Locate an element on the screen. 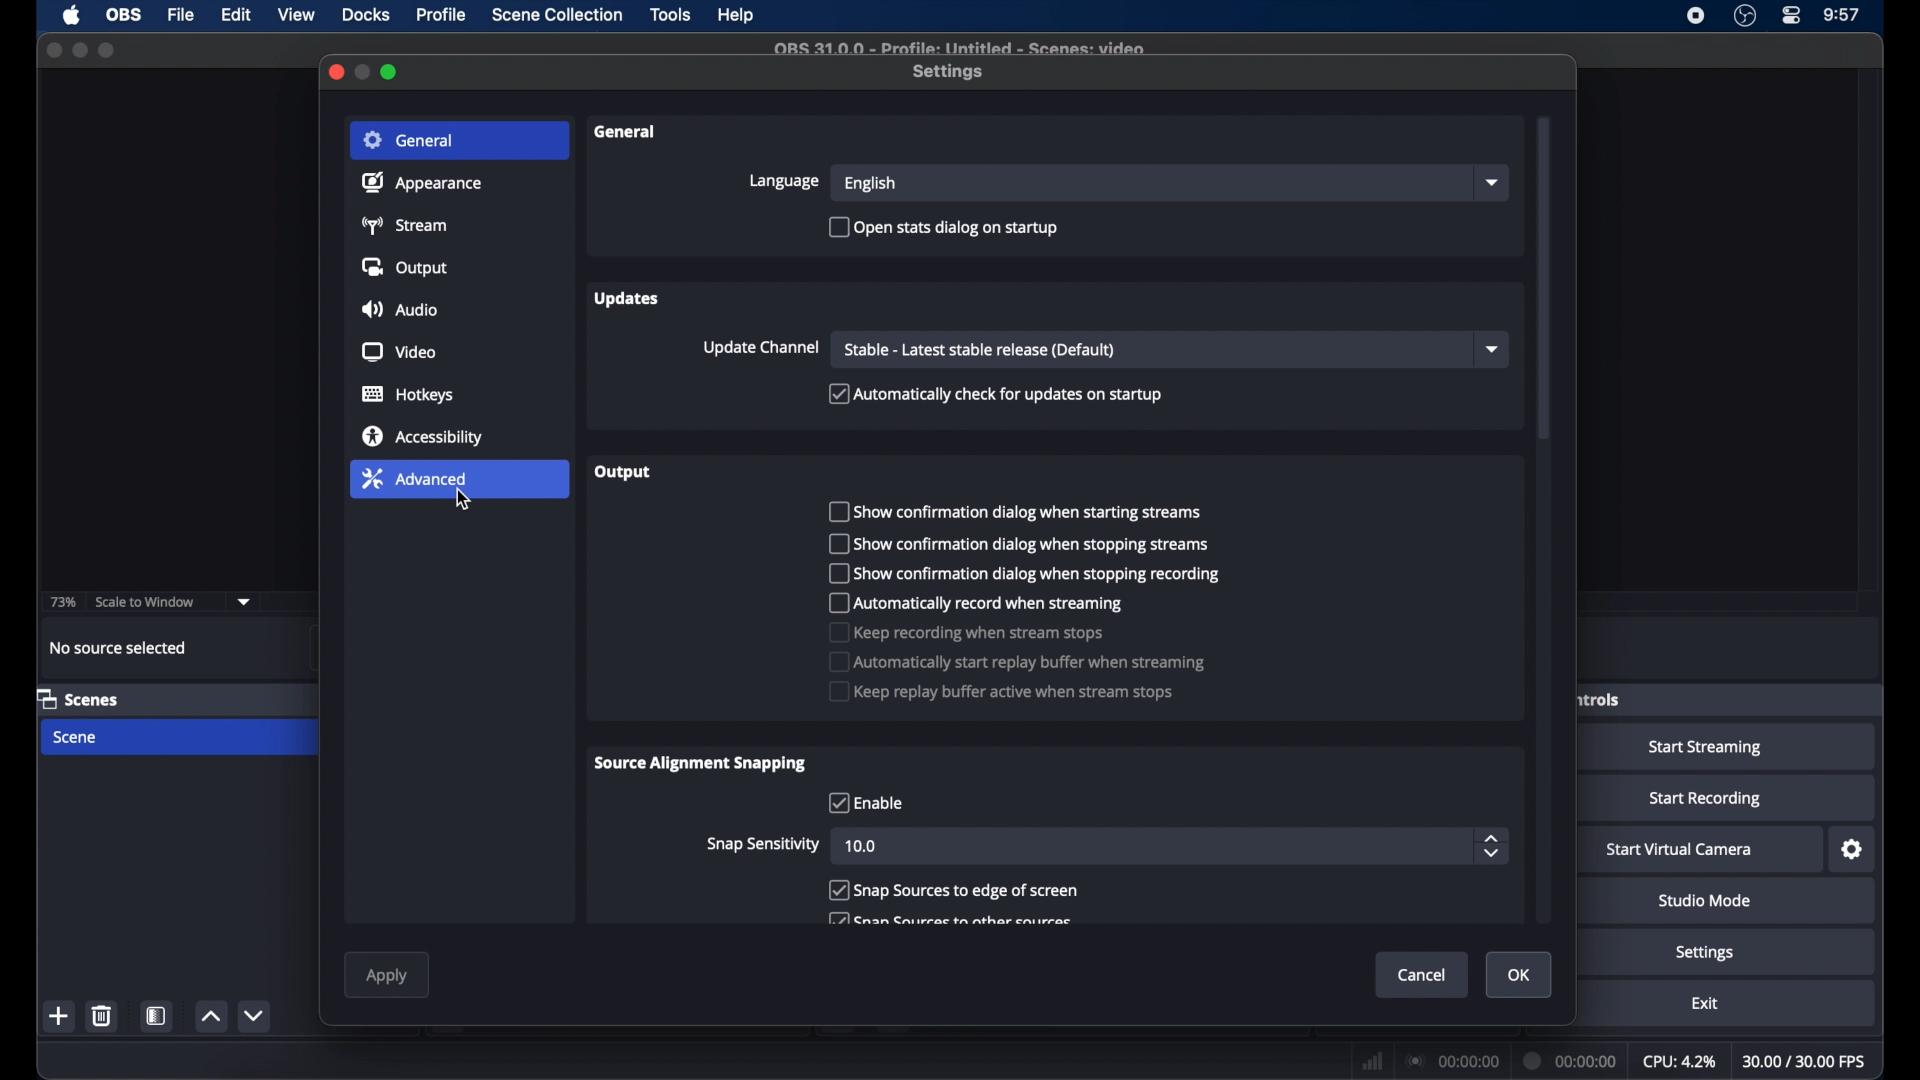  apple icon is located at coordinates (74, 15).